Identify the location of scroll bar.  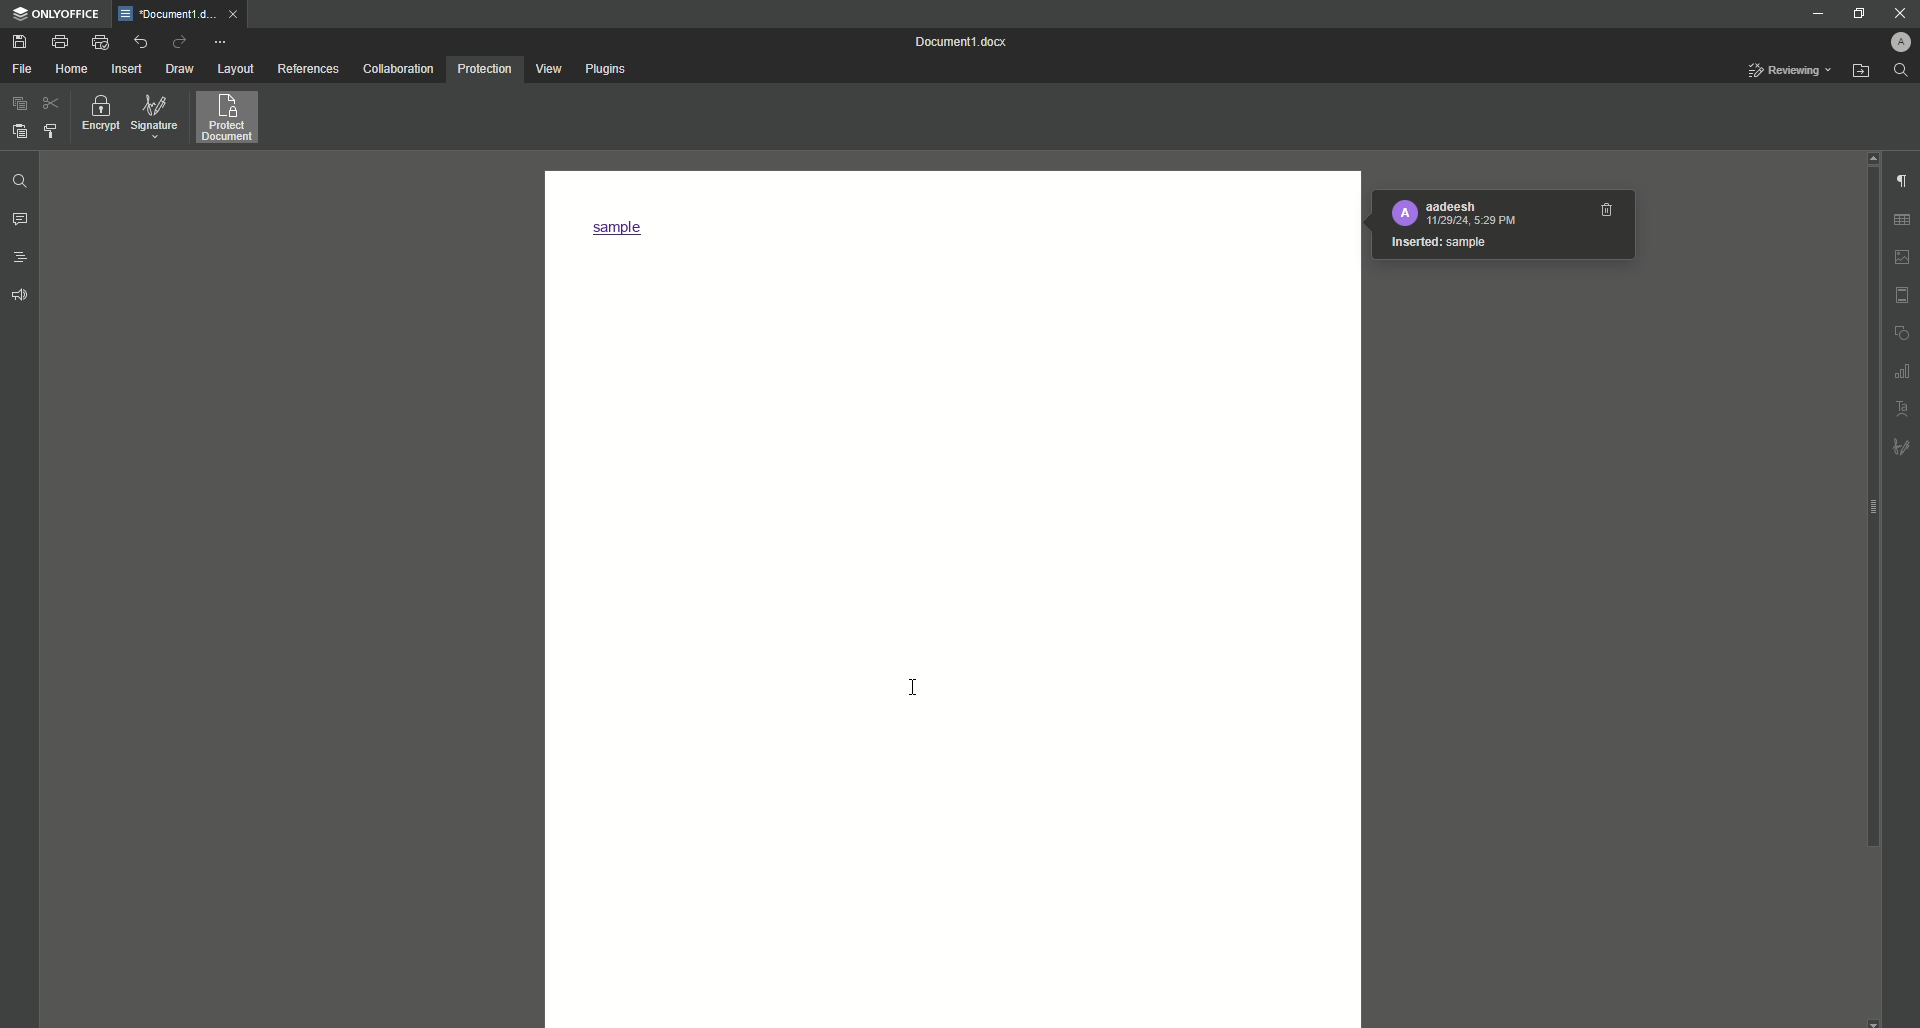
(1869, 508).